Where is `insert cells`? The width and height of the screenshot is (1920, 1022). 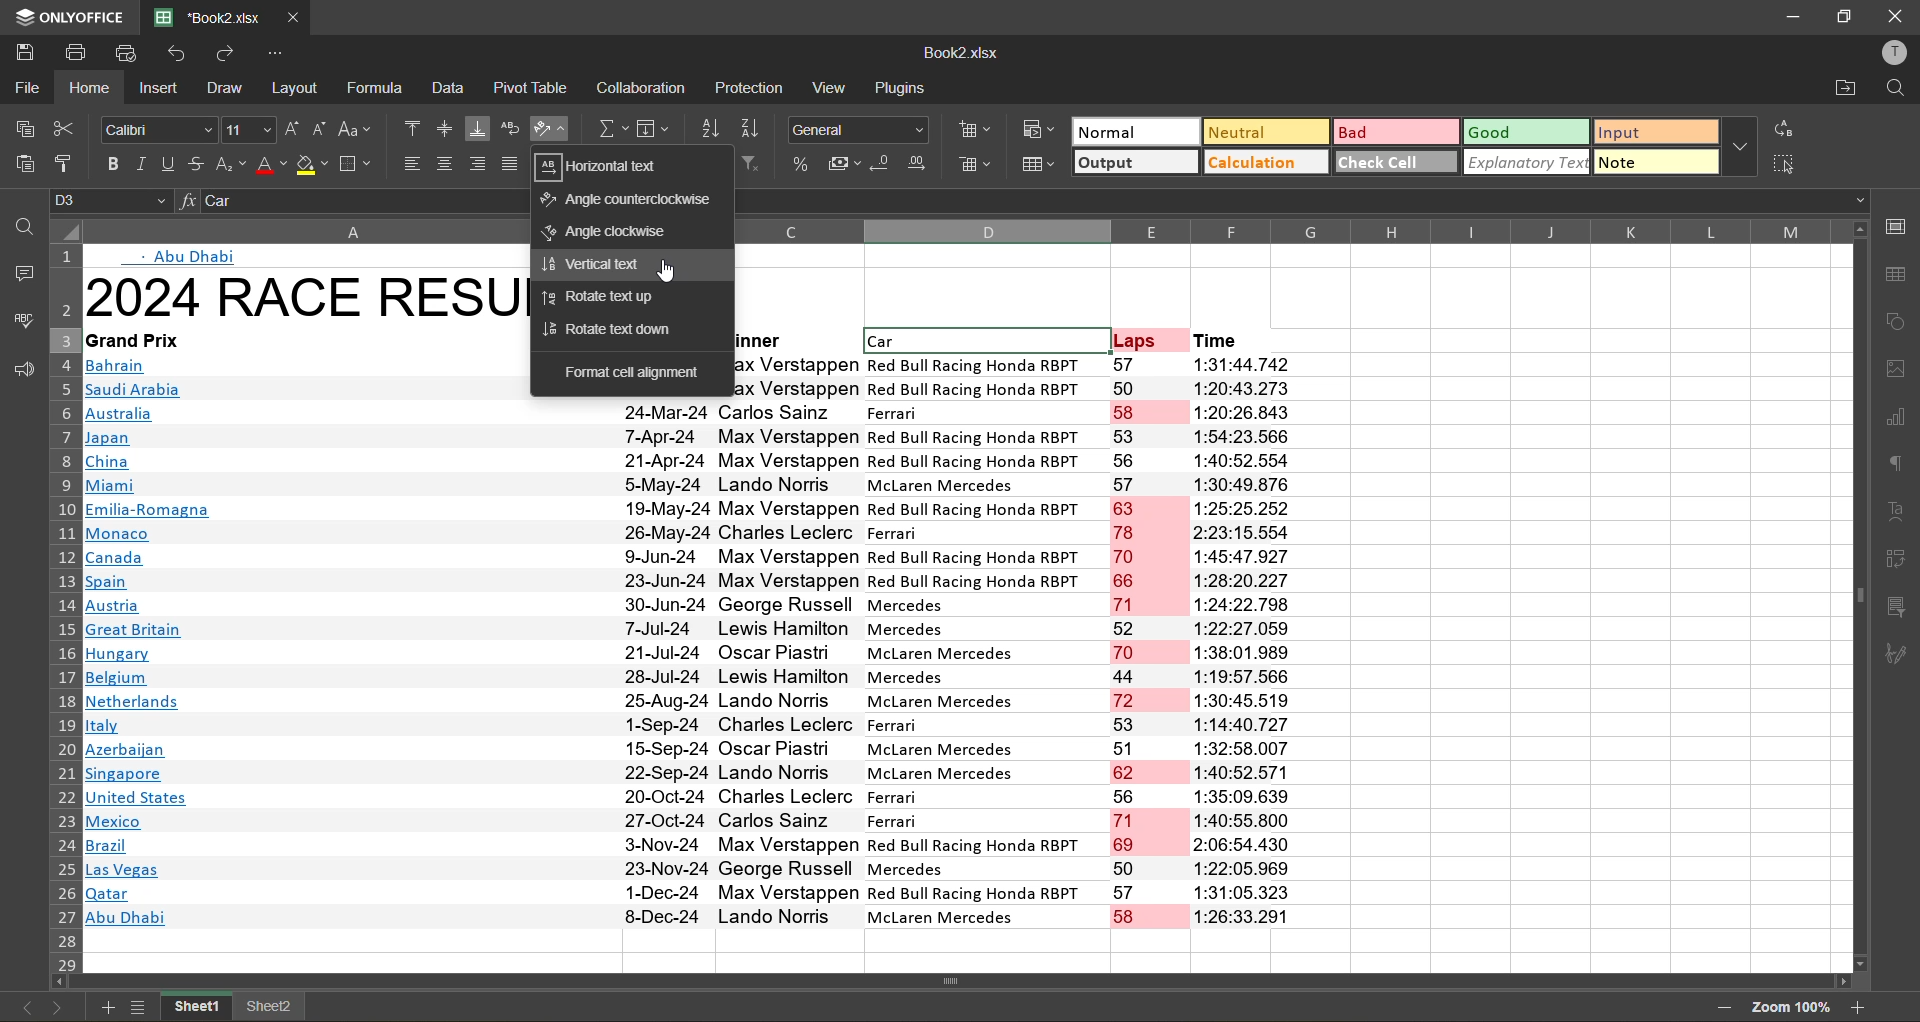
insert cells is located at coordinates (973, 131).